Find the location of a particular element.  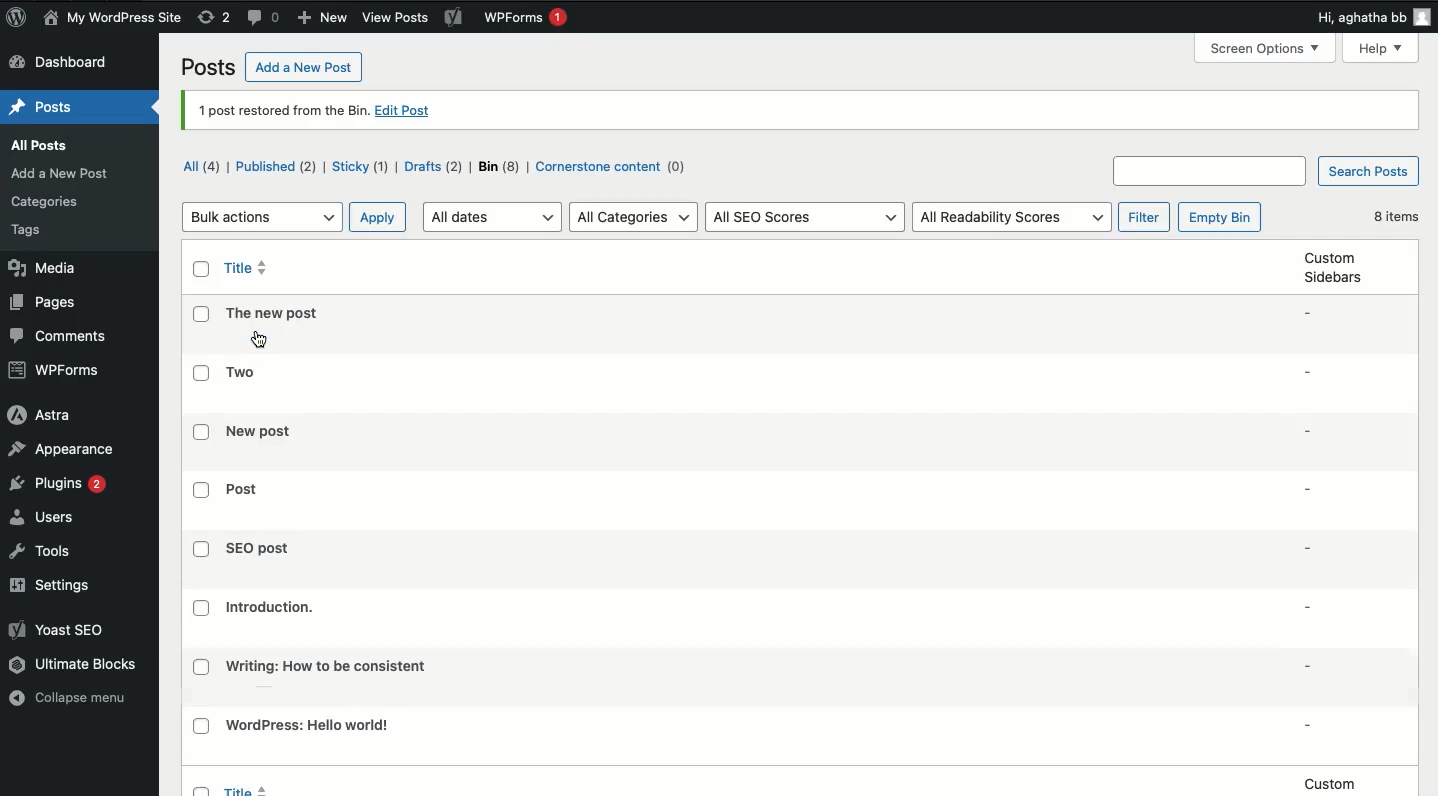

filter is located at coordinates (1145, 217).